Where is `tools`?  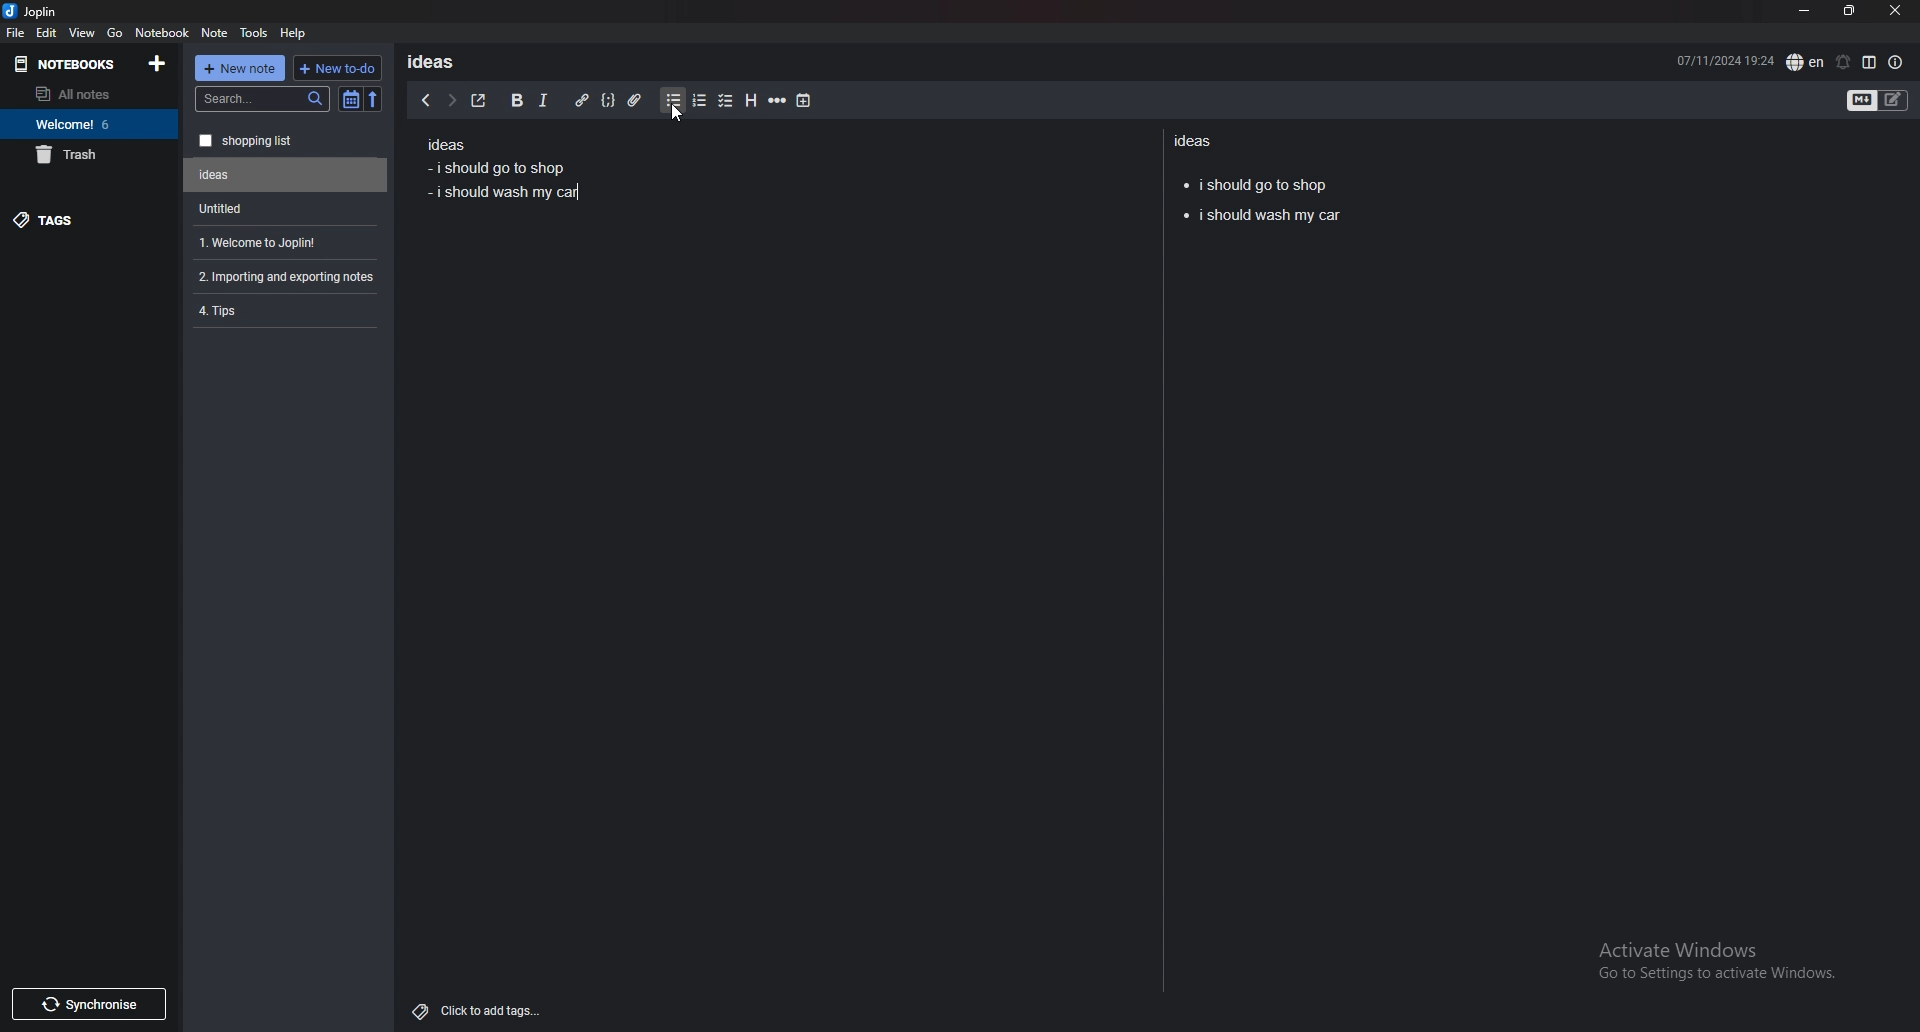
tools is located at coordinates (255, 33).